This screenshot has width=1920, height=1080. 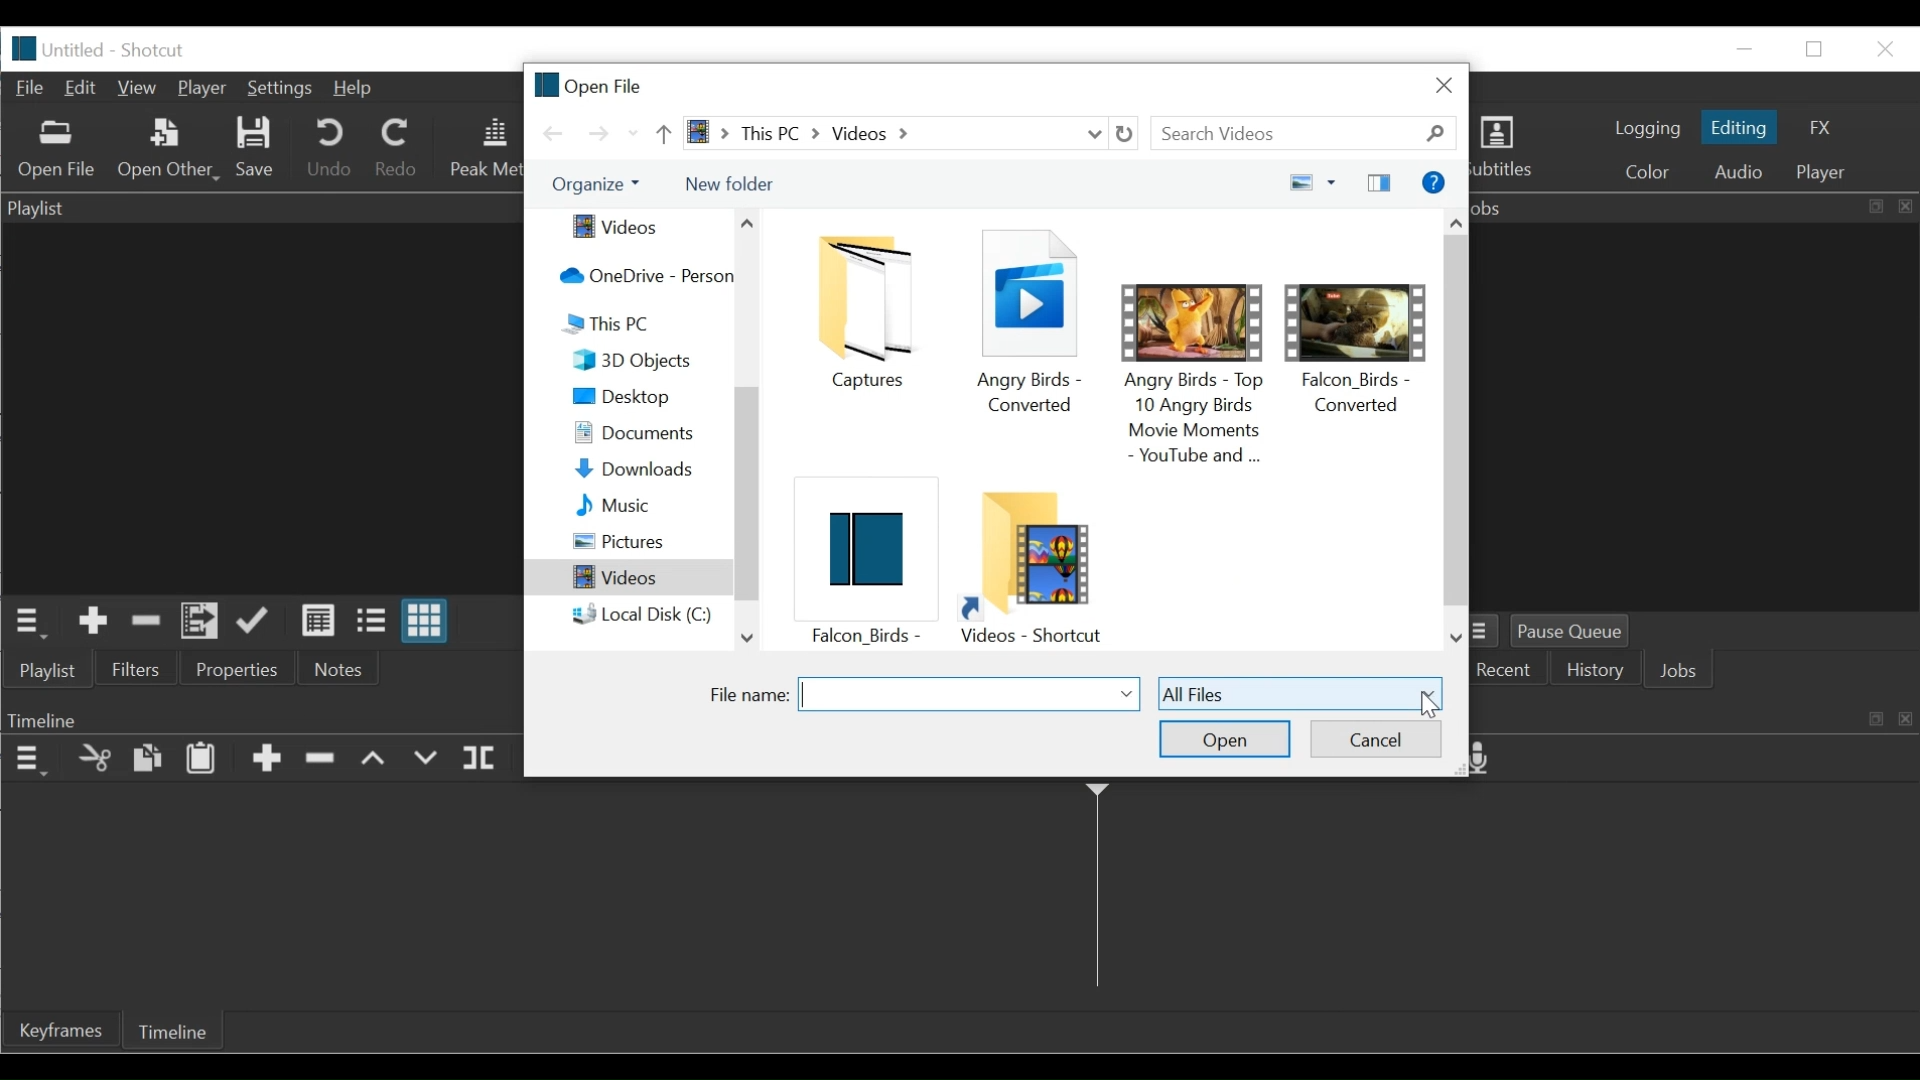 What do you see at coordinates (259, 622) in the screenshot?
I see `Update` at bounding box center [259, 622].